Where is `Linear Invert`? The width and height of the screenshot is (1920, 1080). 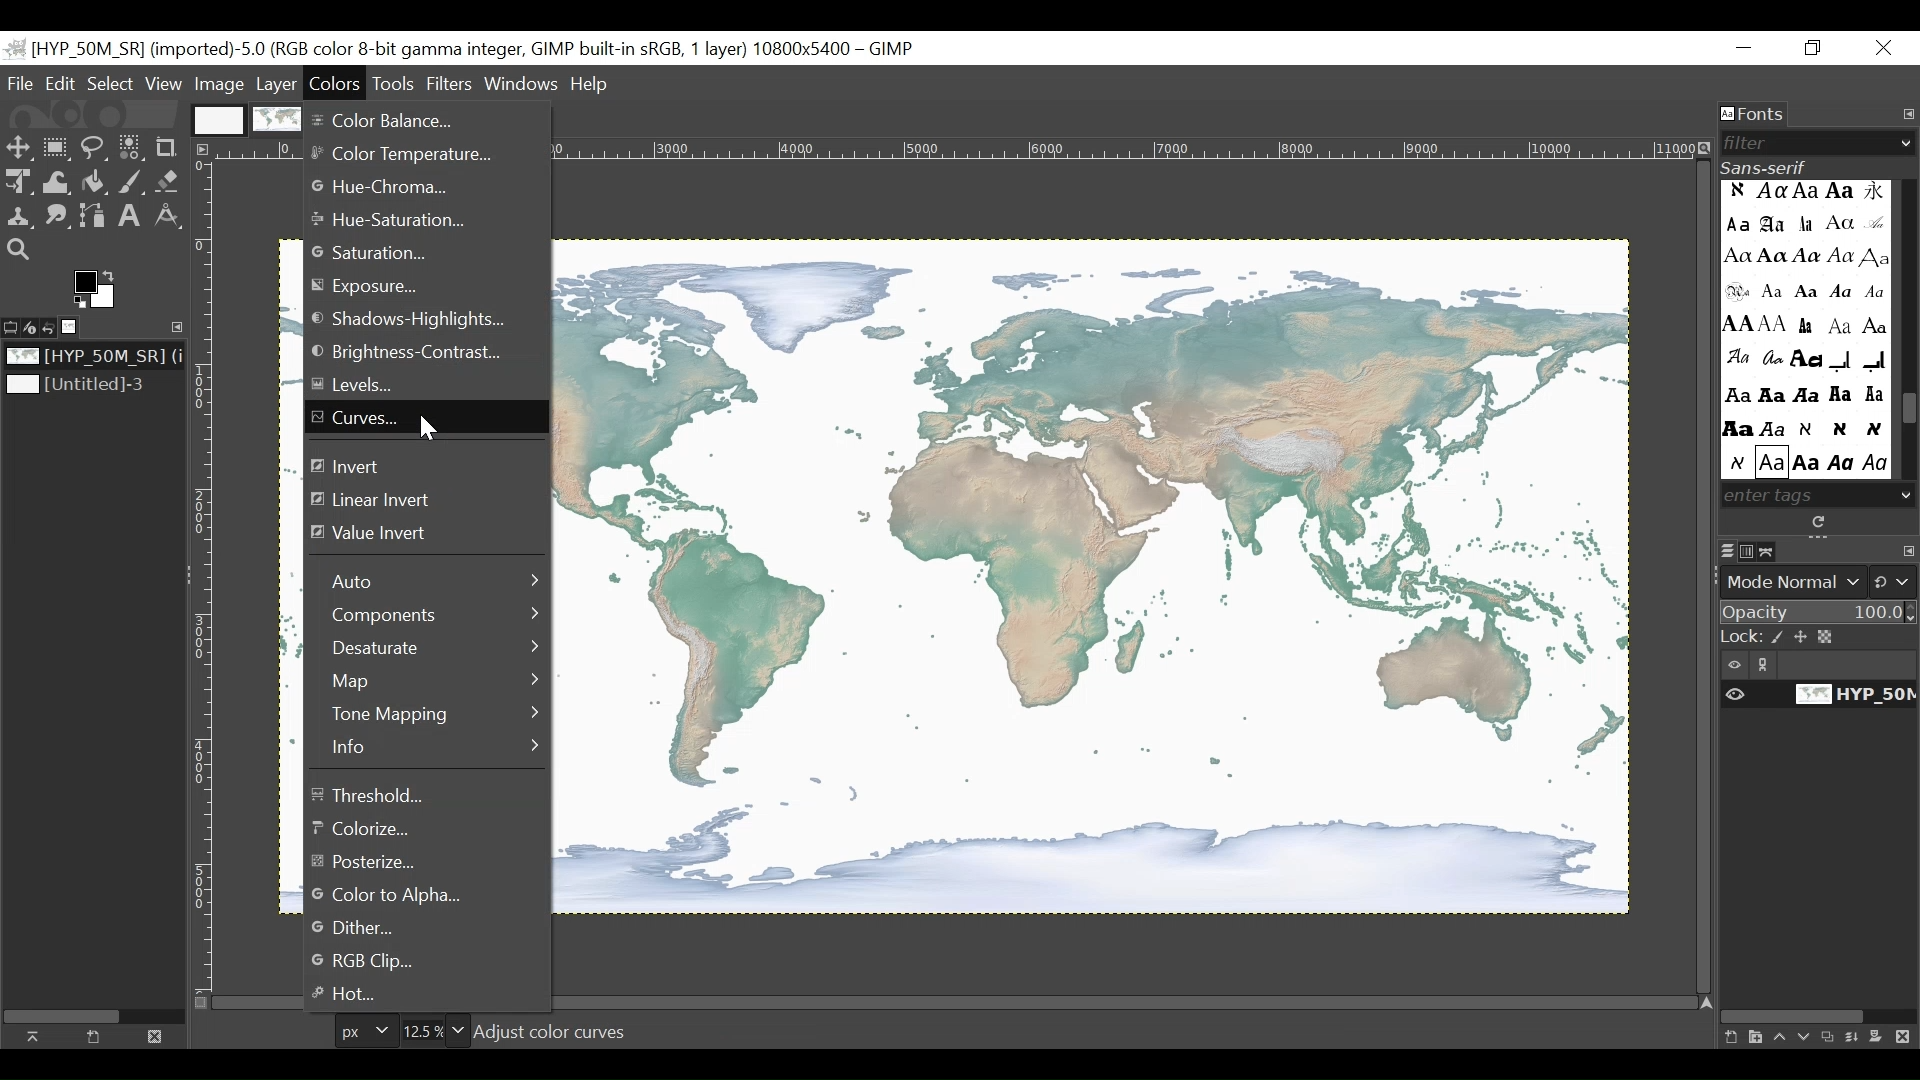 Linear Invert is located at coordinates (427, 500).